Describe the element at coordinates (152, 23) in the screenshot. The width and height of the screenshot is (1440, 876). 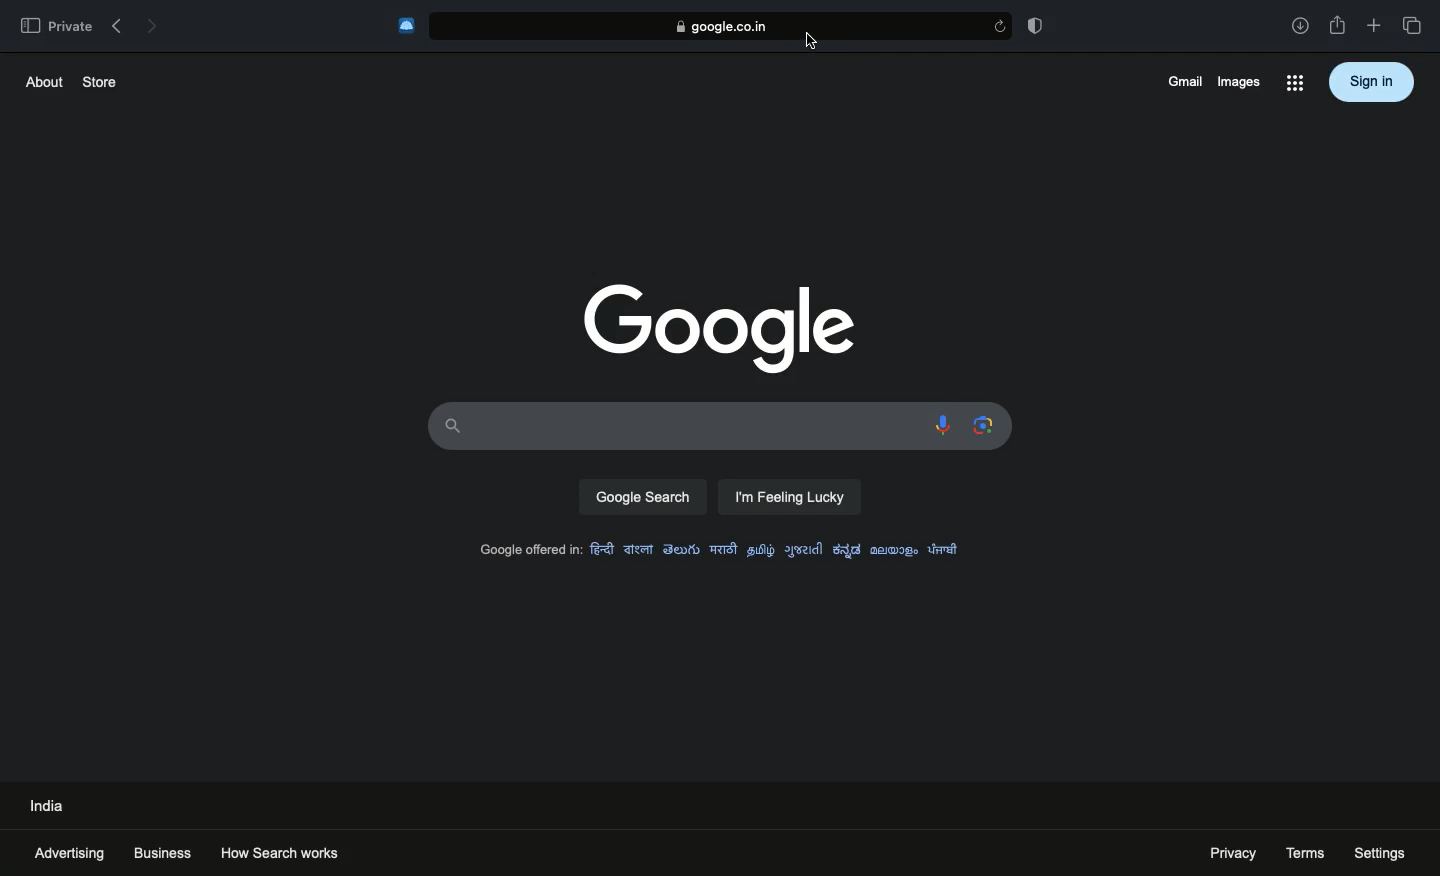
I see `next` at that location.